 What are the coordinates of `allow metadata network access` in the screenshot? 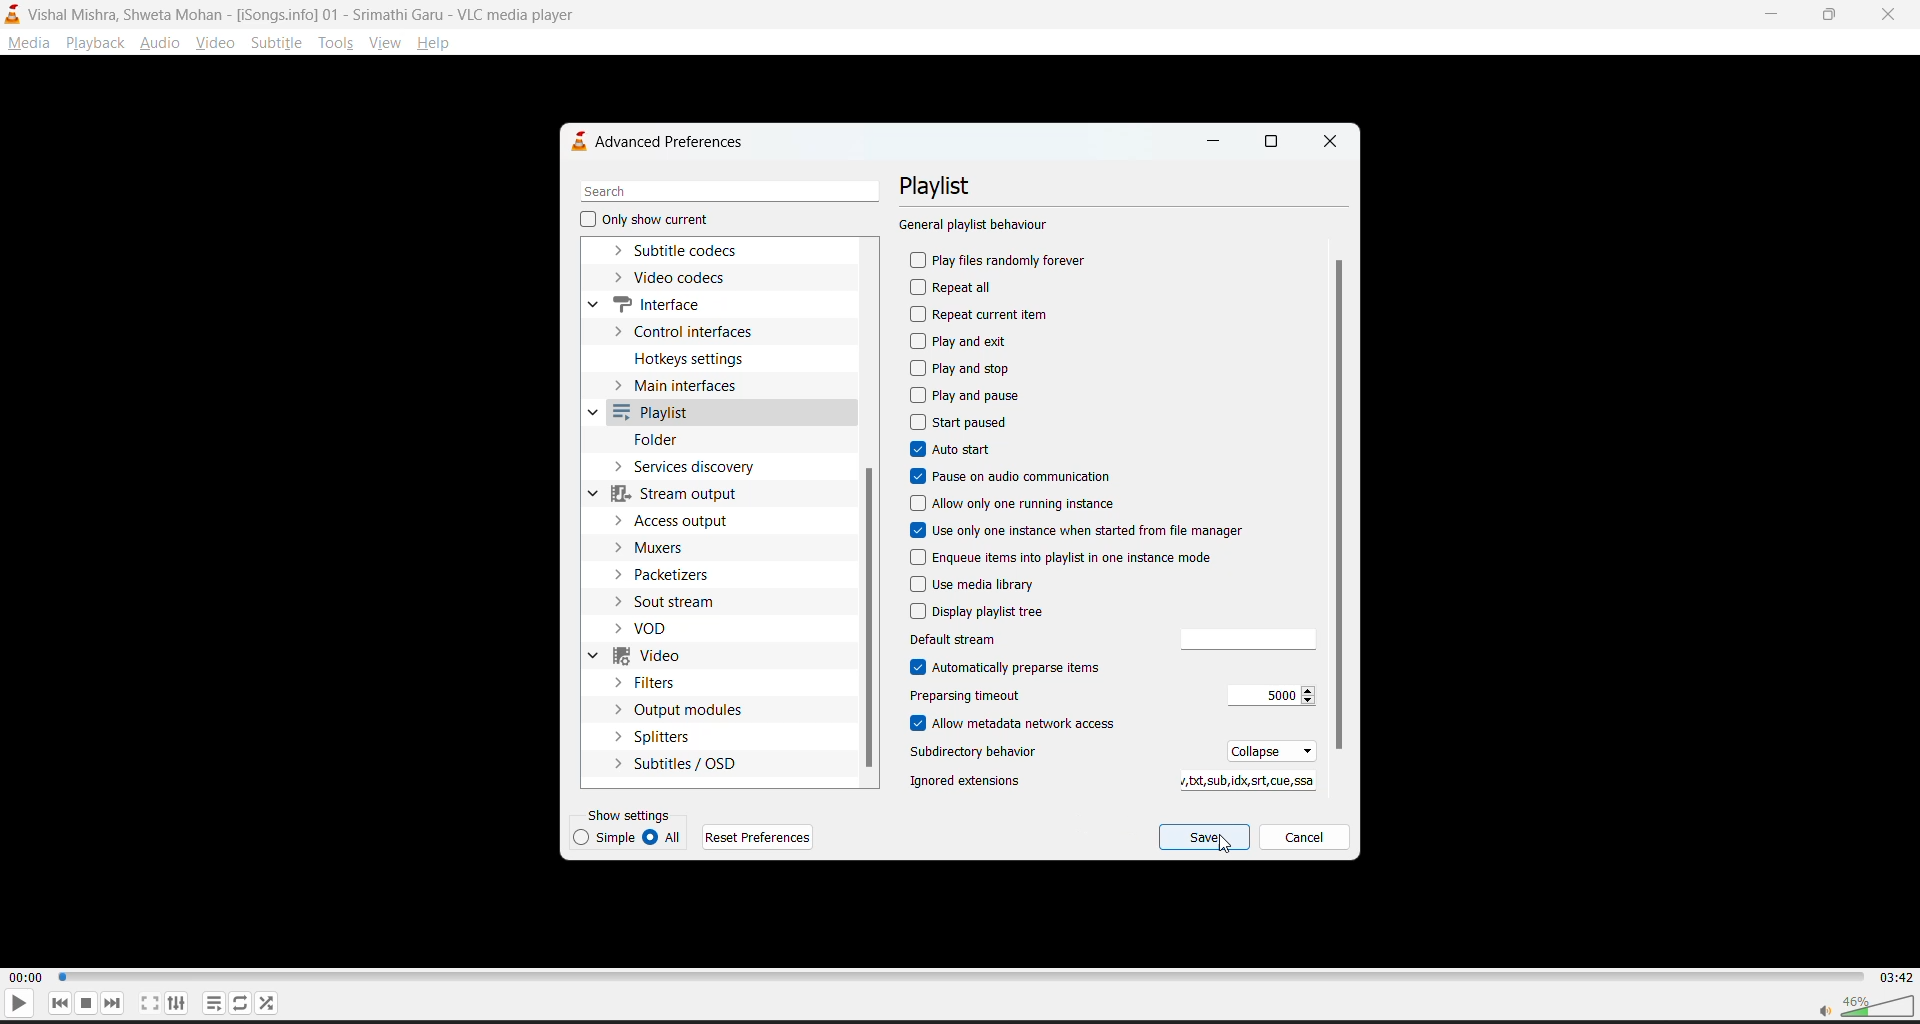 It's located at (1023, 723).